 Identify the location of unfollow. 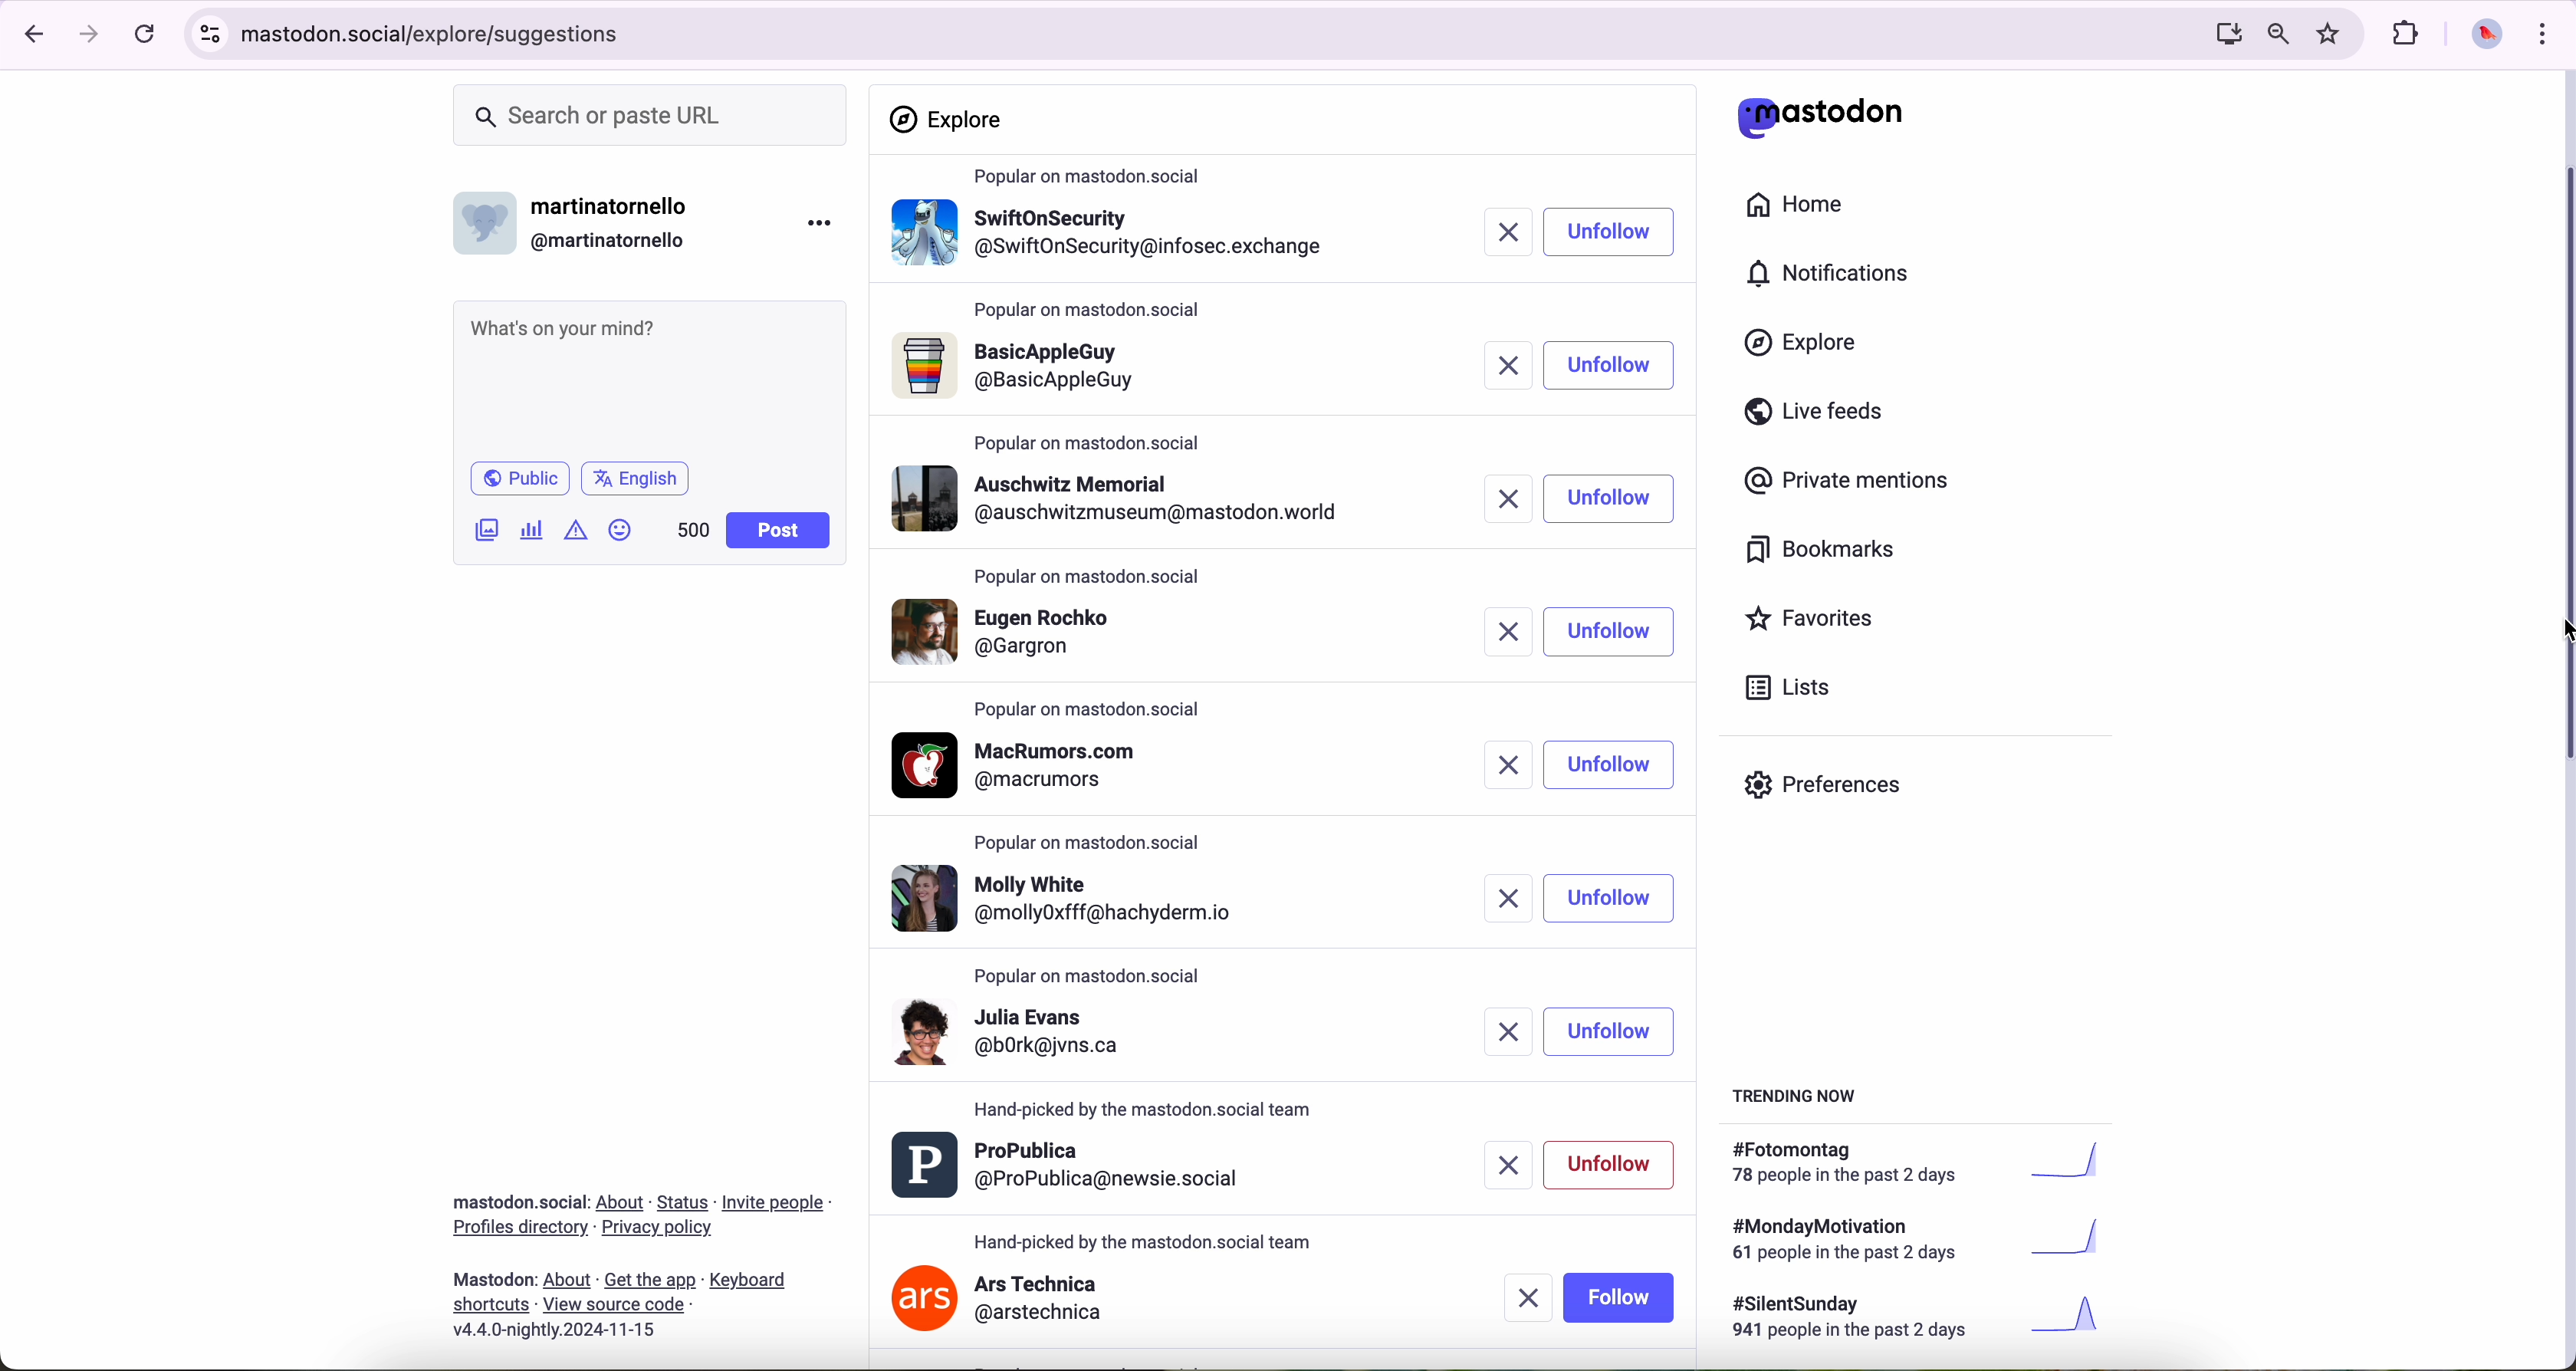
(1608, 502).